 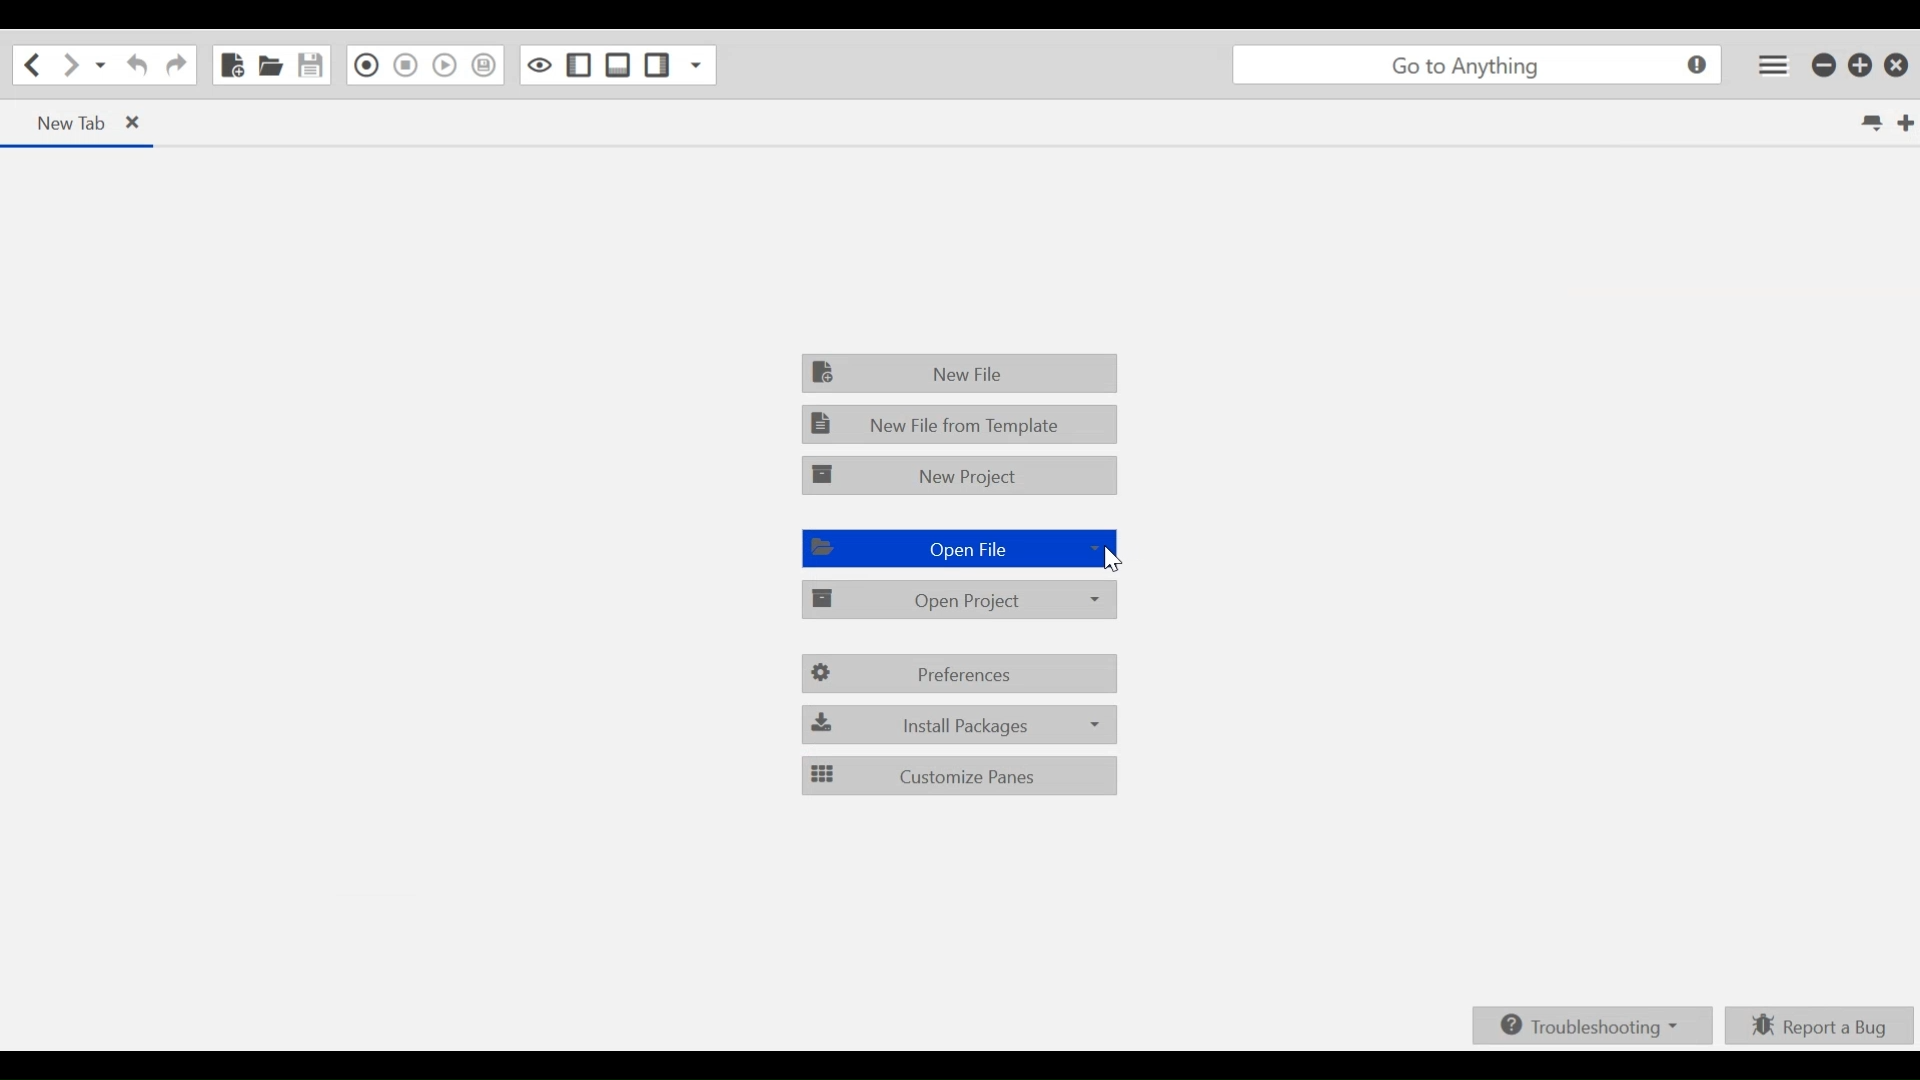 What do you see at coordinates (958, 601) in the screenshot?
I see `Open project` at bounding box center [958, 601].